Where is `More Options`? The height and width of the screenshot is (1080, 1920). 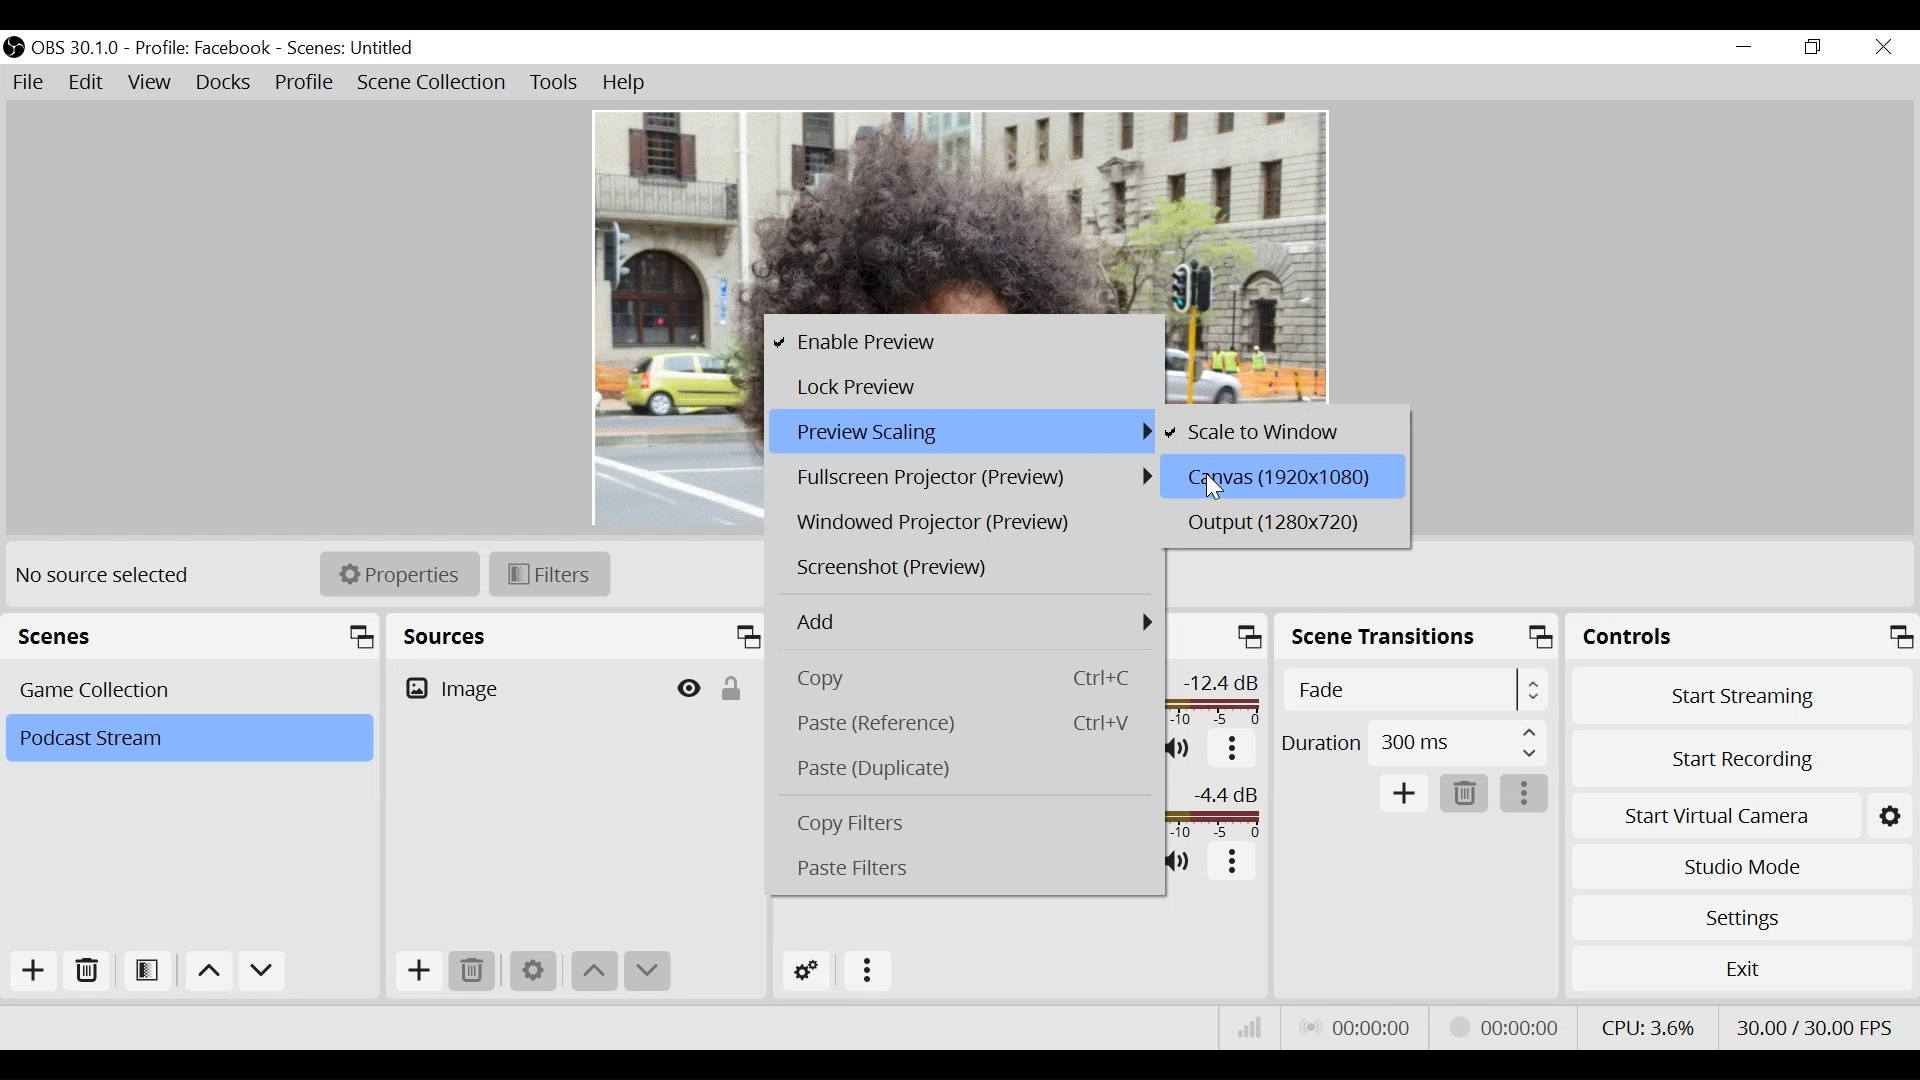 More Options is located at coordinates (868, 972).